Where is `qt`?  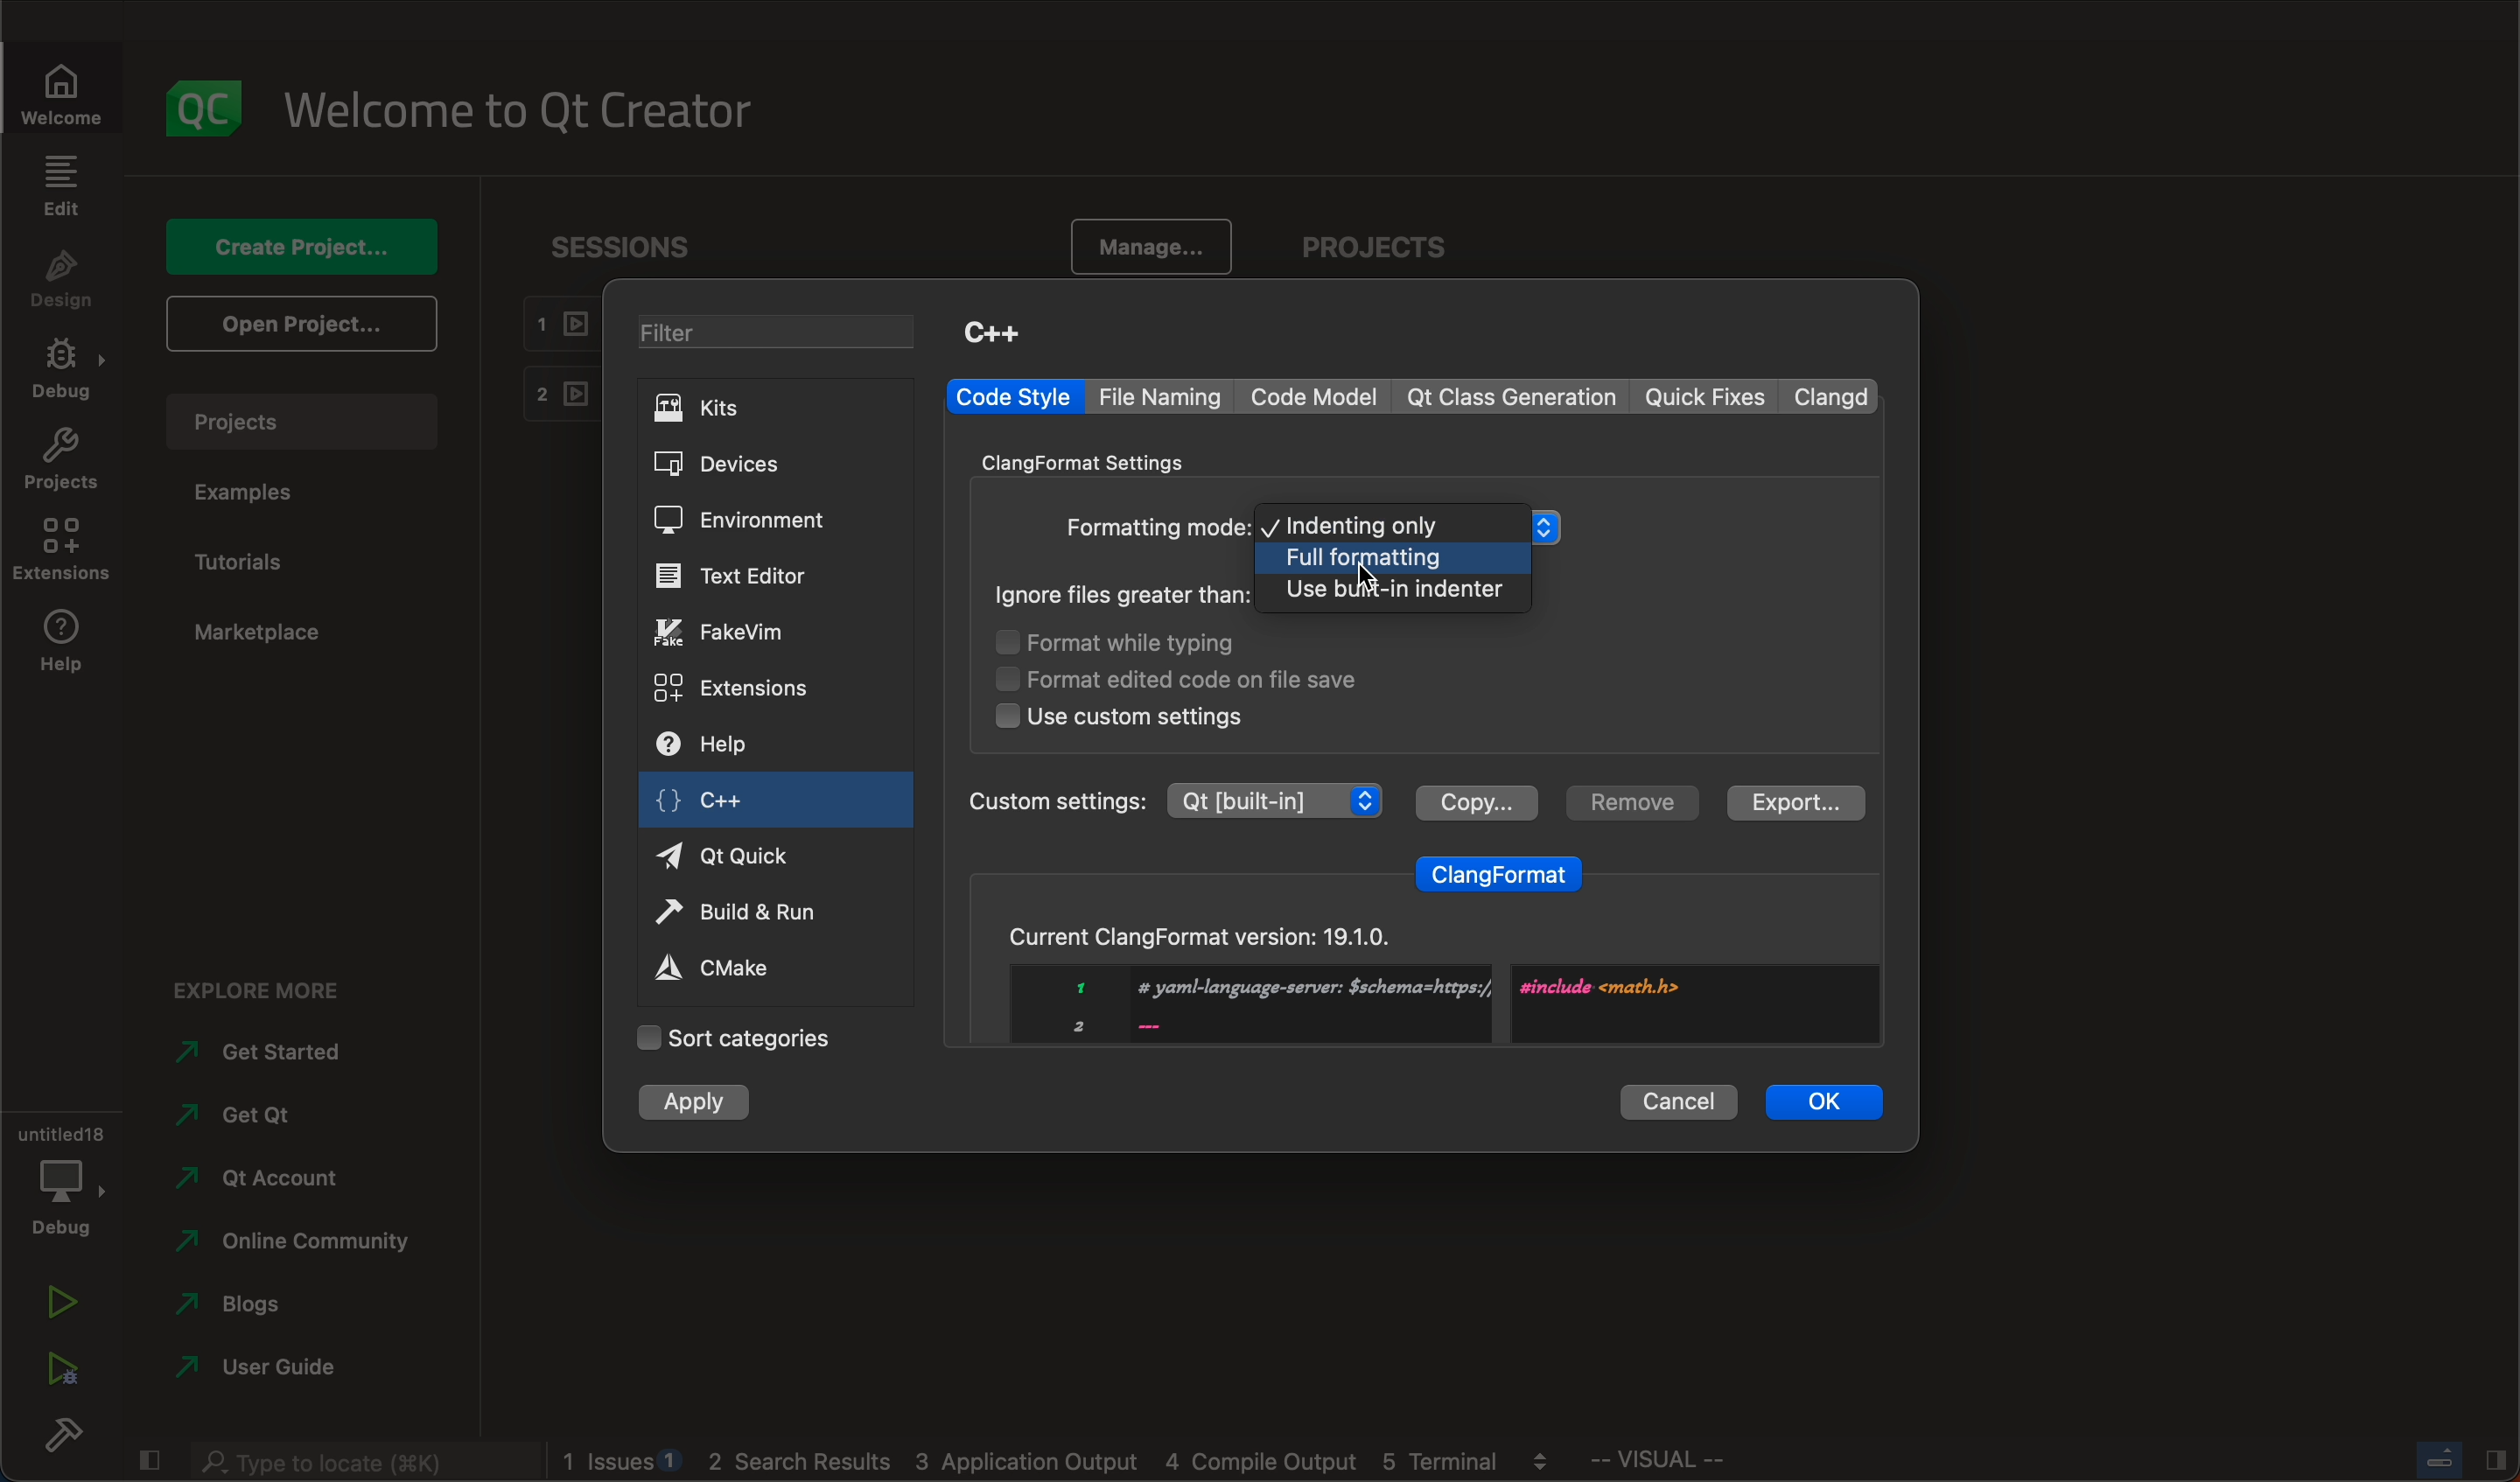 qt is located at coordinates (253, 1123).